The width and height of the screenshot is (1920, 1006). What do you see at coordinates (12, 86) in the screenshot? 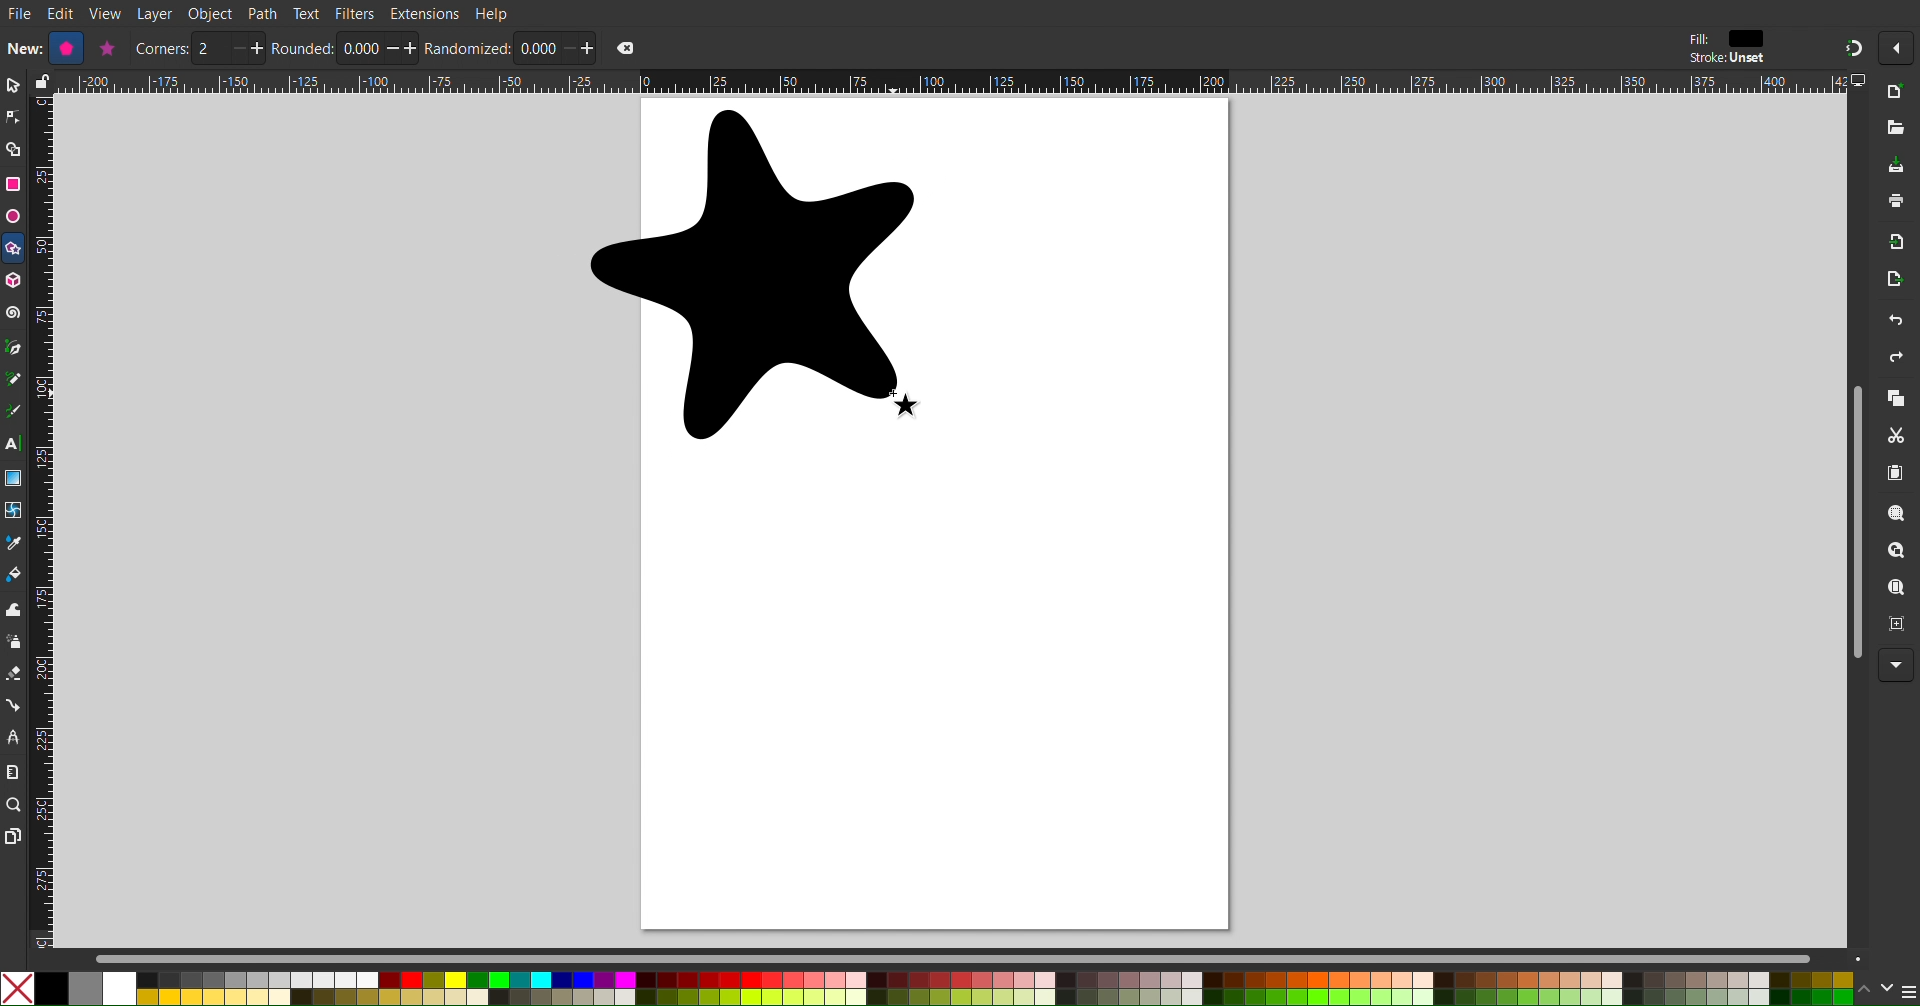
I see `Select` at bounding box center [12, 86].